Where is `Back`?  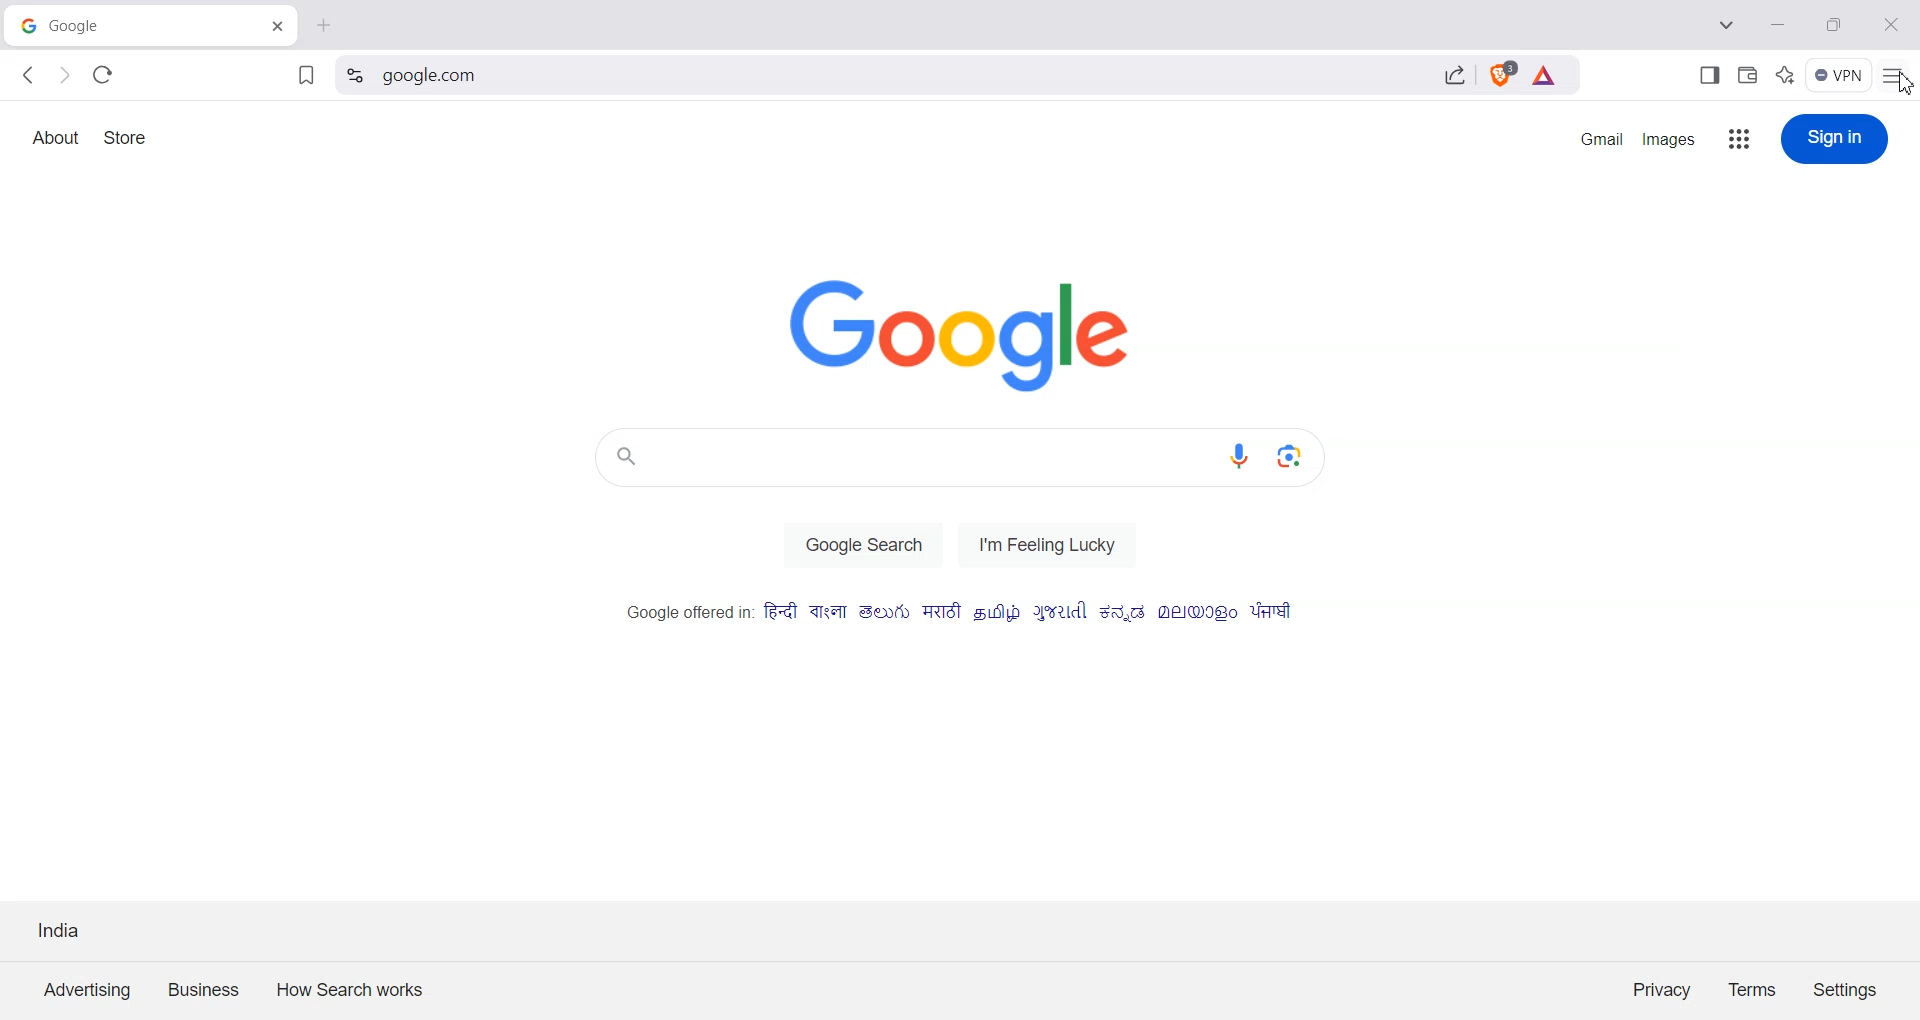
Back is located at coordinates (30, 75).